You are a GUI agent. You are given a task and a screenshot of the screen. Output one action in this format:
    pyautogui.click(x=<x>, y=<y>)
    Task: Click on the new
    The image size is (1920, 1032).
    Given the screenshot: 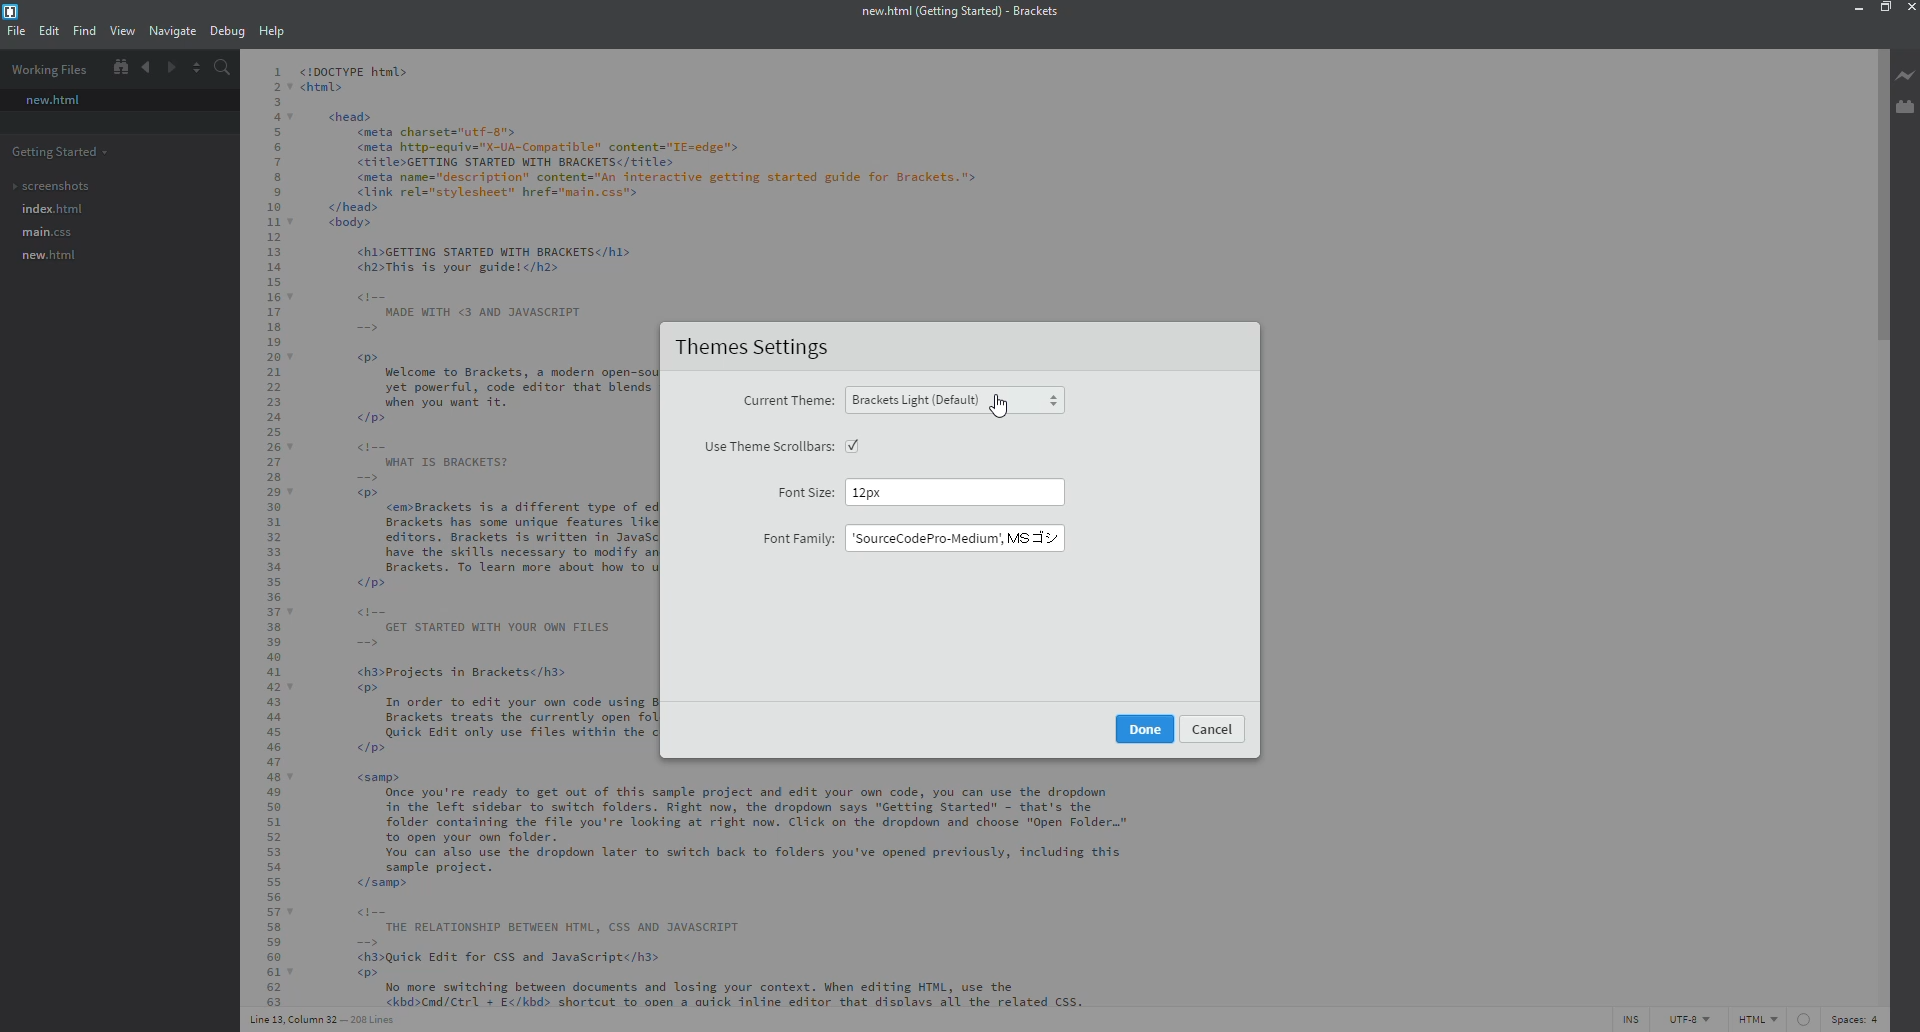 What is the action you would take?
    pyautogui.click(x=52, y=100)
    